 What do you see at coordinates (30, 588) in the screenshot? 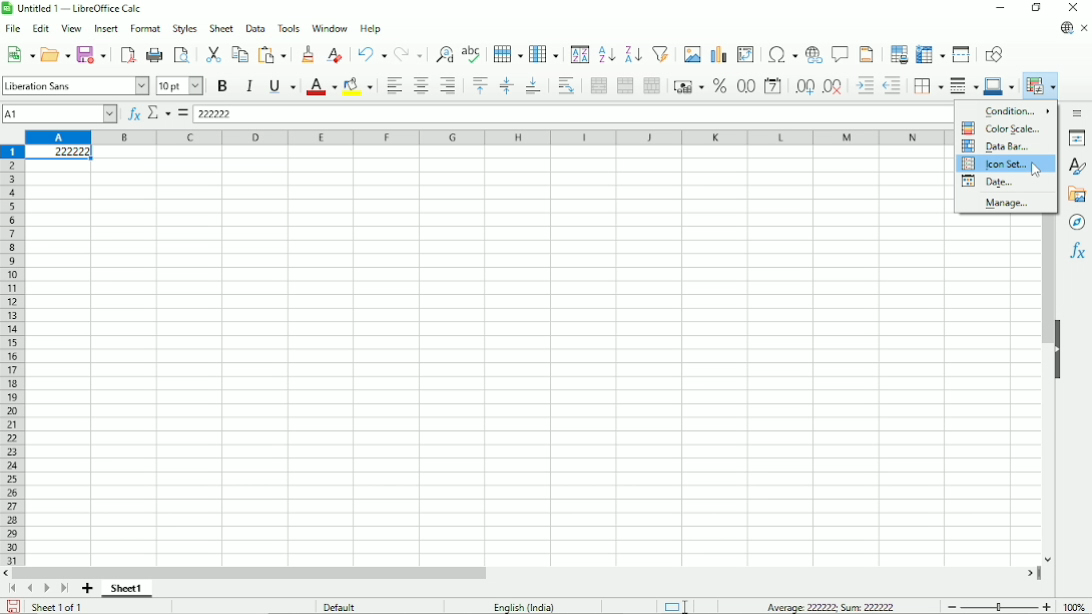
I see `Scroll to previous page` at bounding box center [30, 588].